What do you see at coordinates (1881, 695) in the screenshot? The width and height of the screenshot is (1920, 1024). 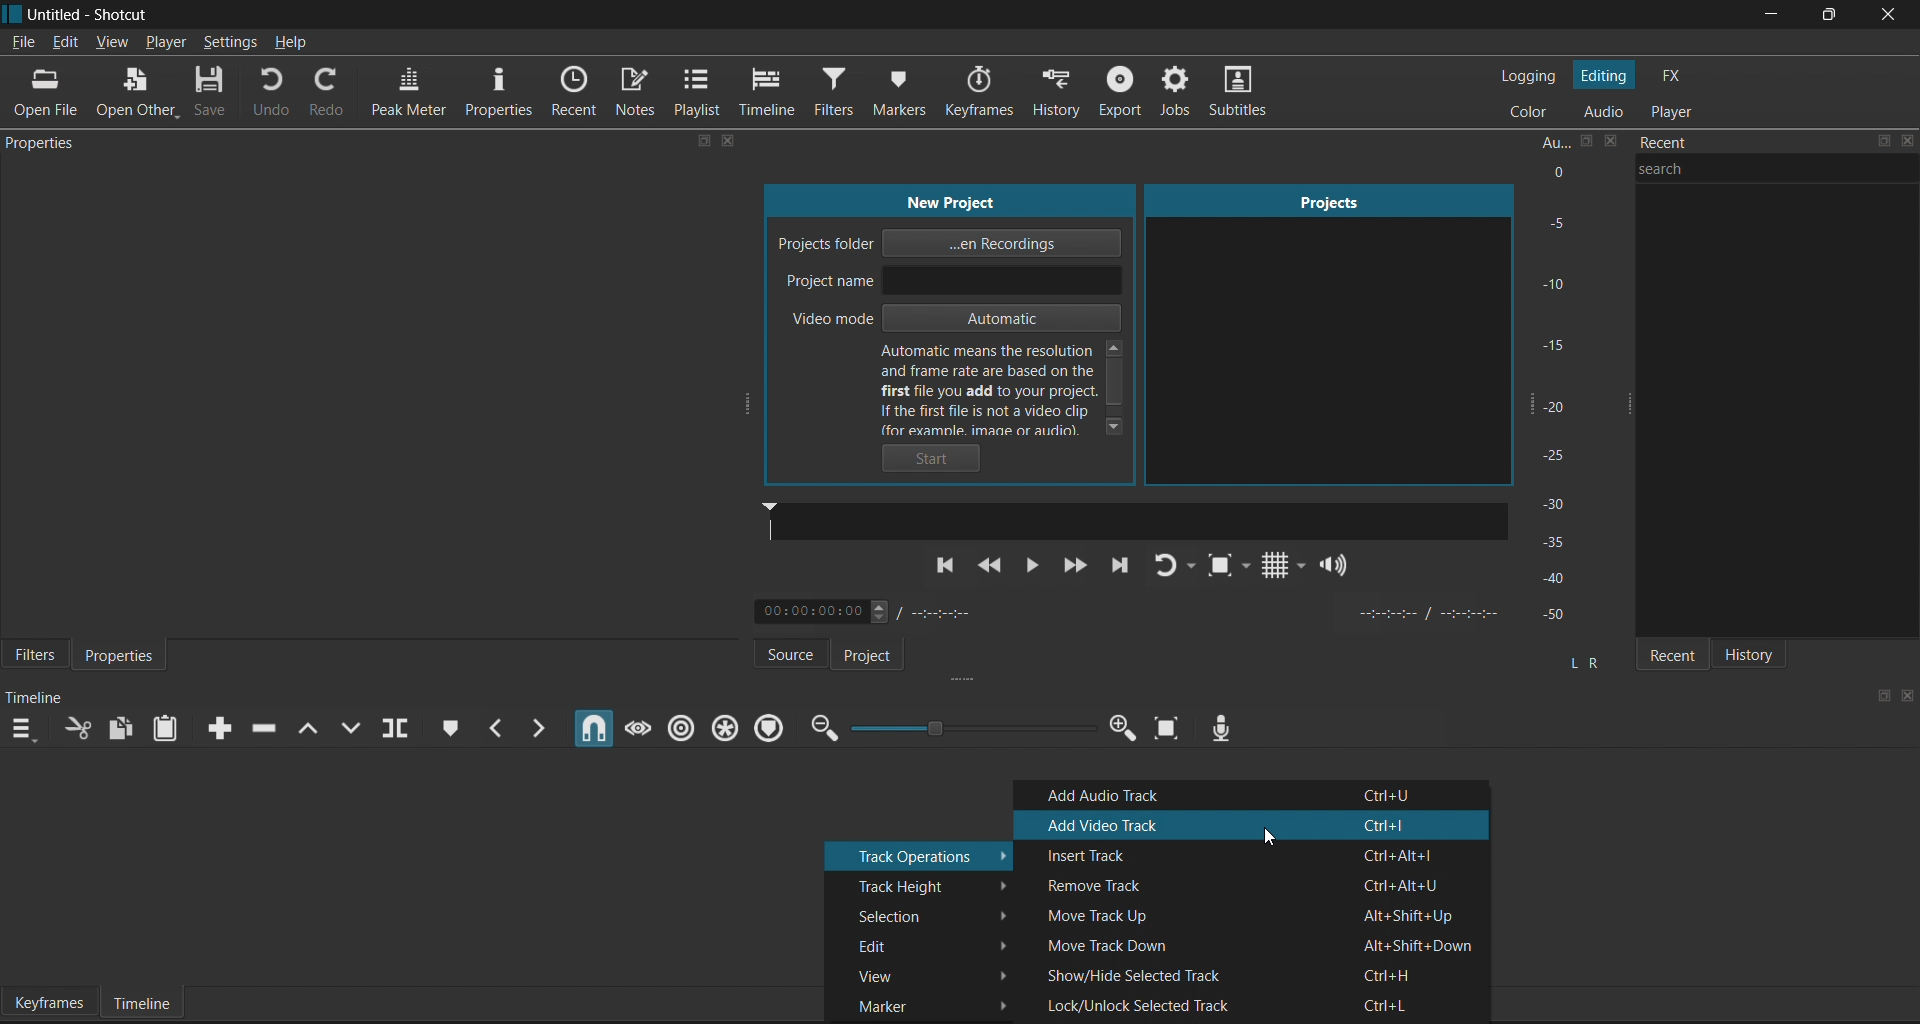 I see `maximize` at bounding box center [1881, 695].